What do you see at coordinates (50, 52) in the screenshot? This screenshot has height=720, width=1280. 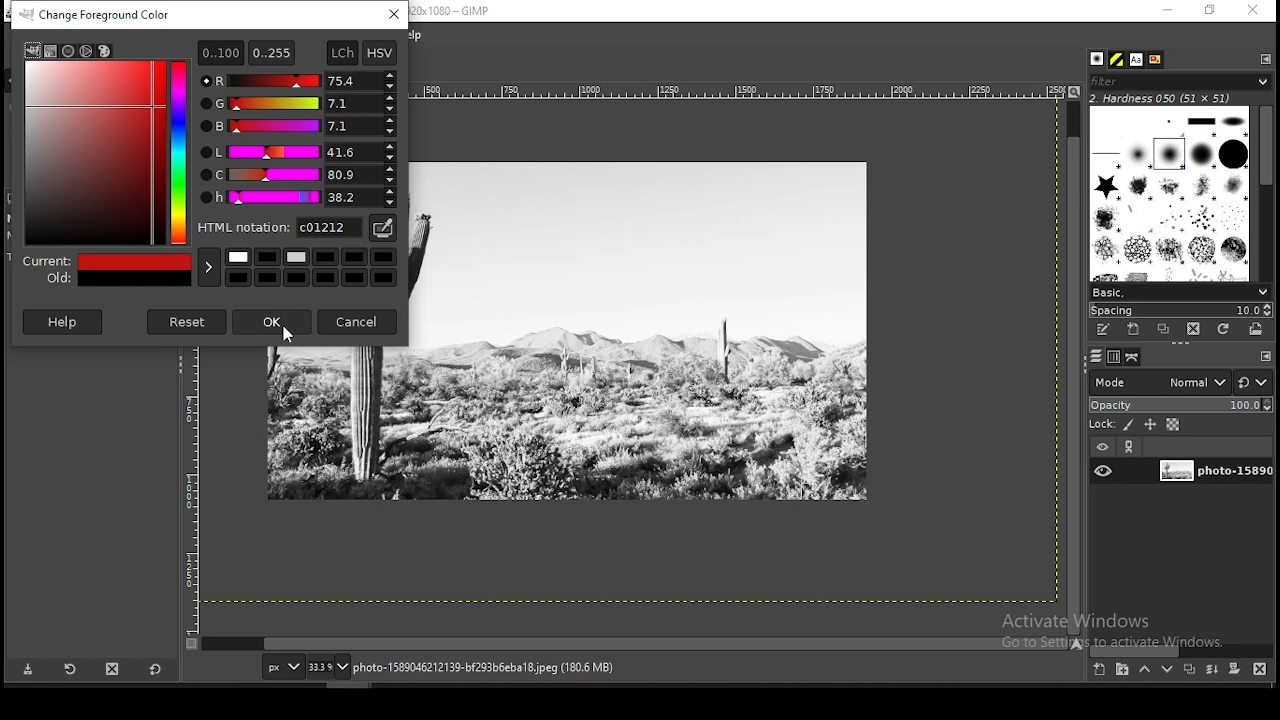 I see `wheel` at bounding box center [50, 52].